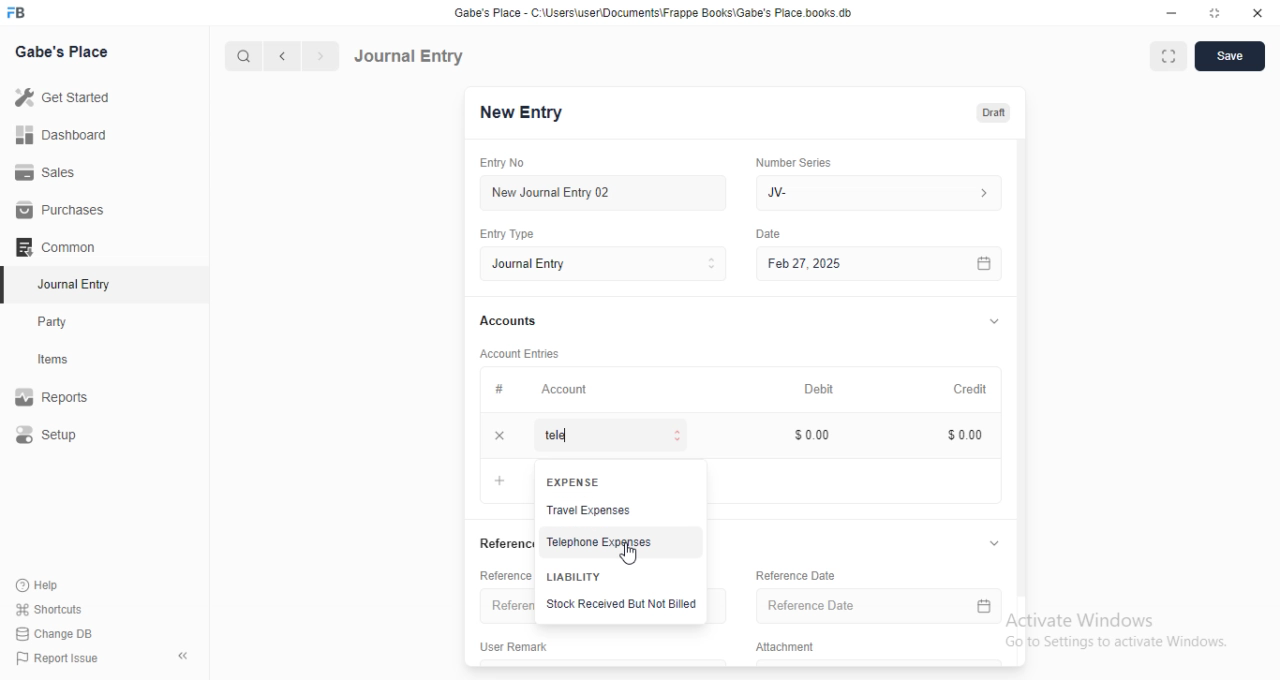 This screenshot has height=680, width=1280. I want to click on tele, so click(613, 436).